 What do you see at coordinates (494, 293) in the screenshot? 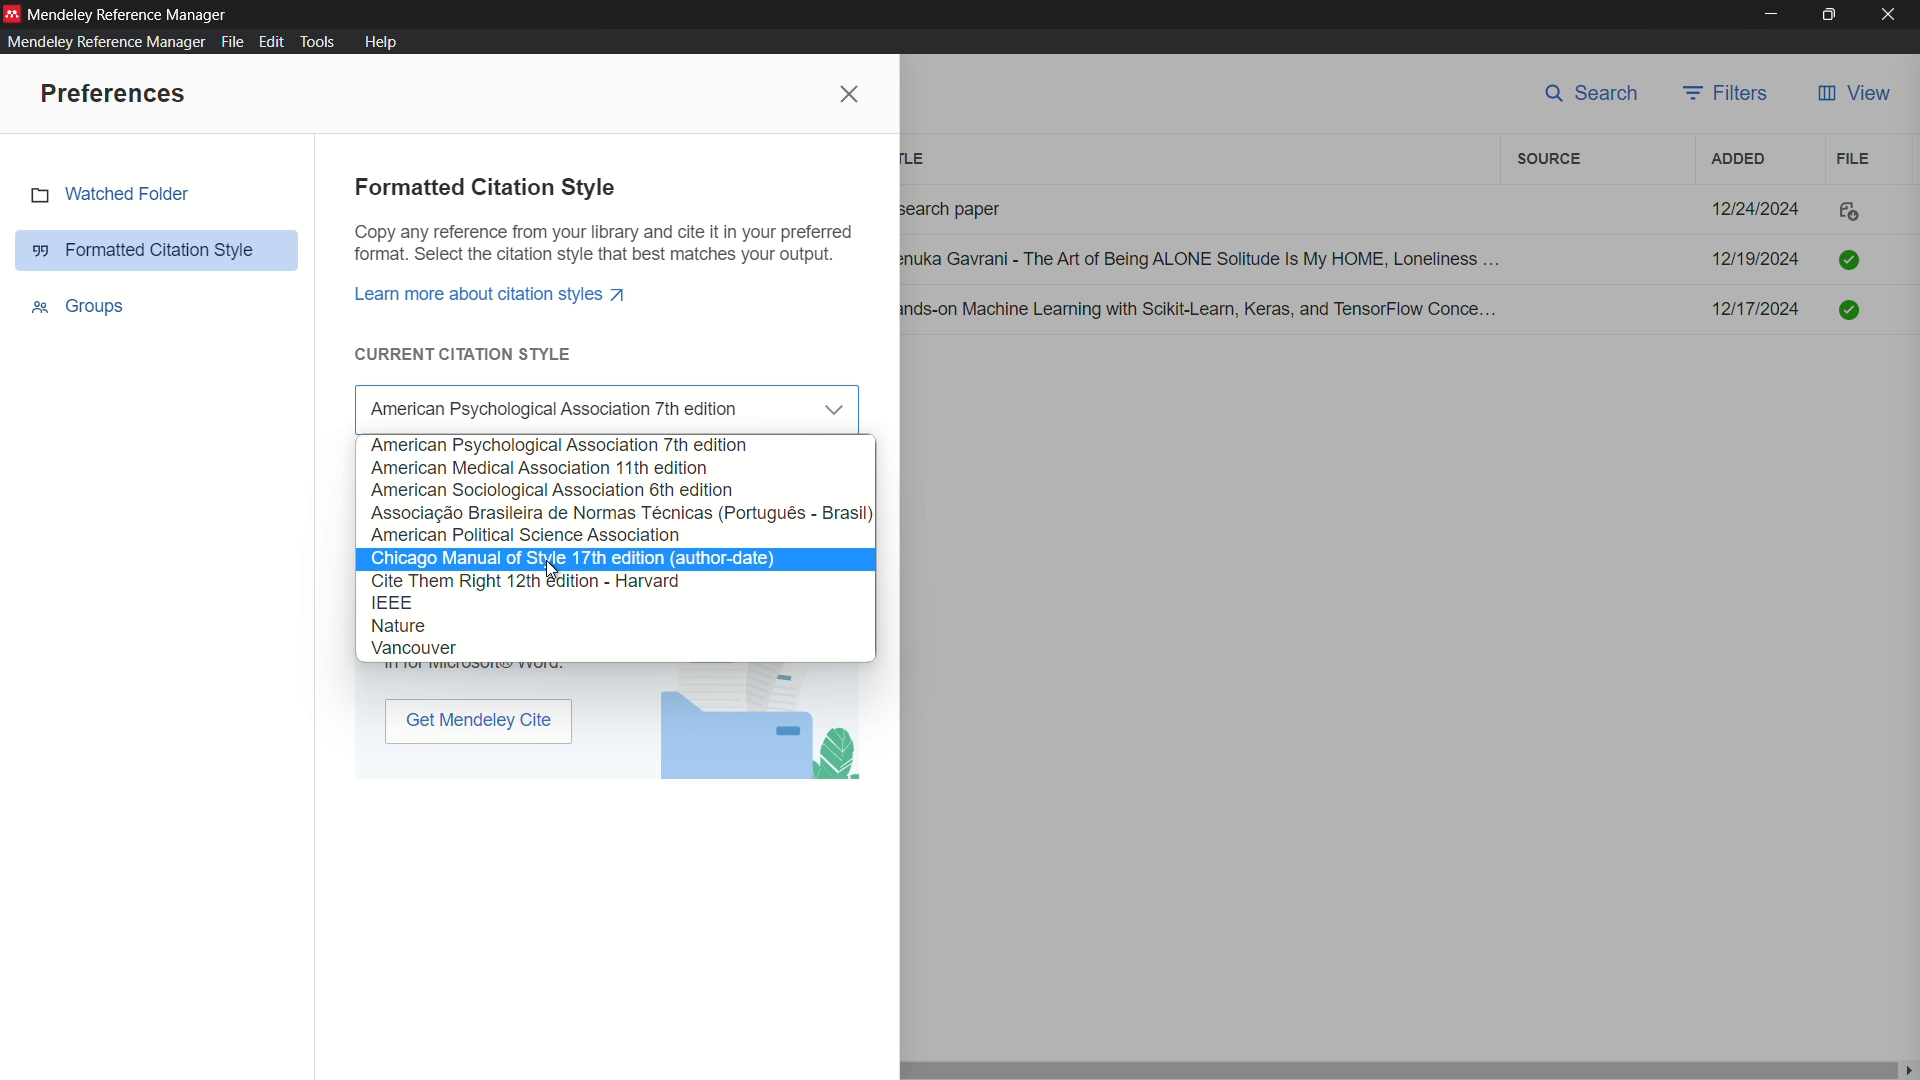
I see `link` at bounding box center [494, 293].